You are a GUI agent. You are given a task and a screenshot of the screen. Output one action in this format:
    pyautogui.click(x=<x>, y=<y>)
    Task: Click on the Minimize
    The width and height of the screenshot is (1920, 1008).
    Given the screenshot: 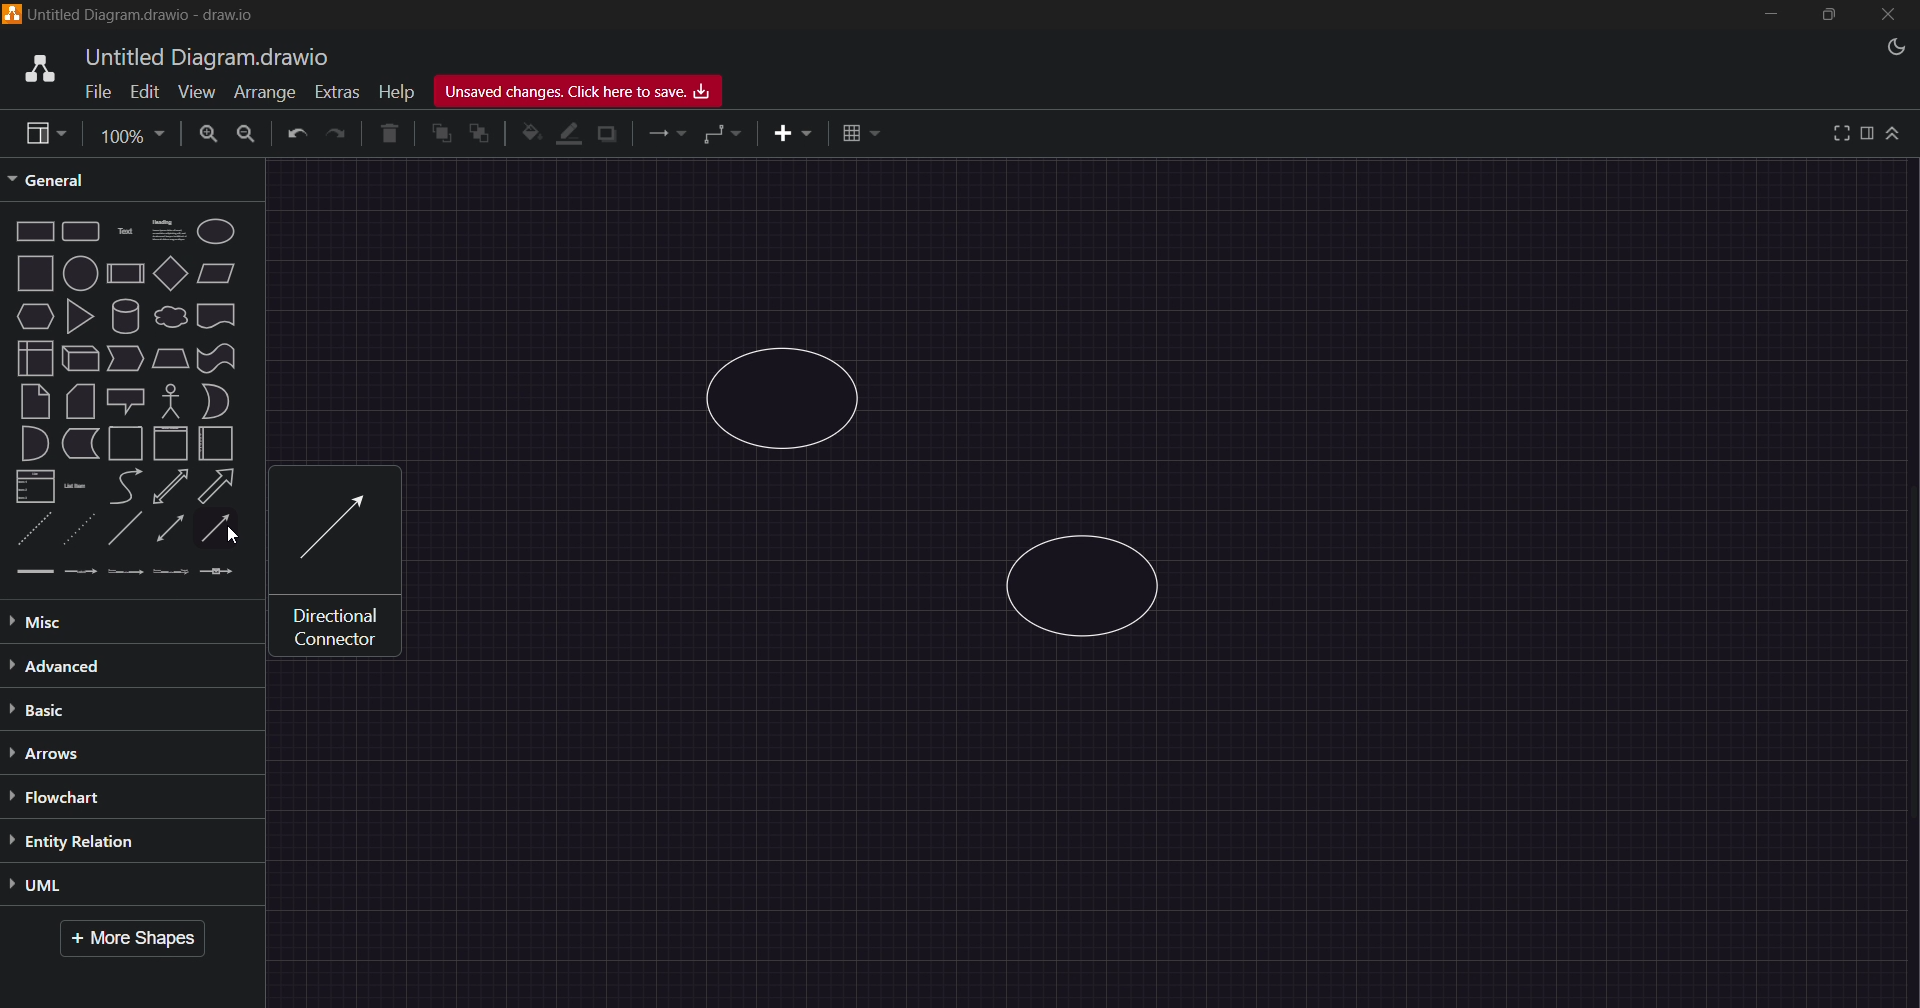 What is the action you would take?
    pyautogui.click(x=1777, y=16)
    